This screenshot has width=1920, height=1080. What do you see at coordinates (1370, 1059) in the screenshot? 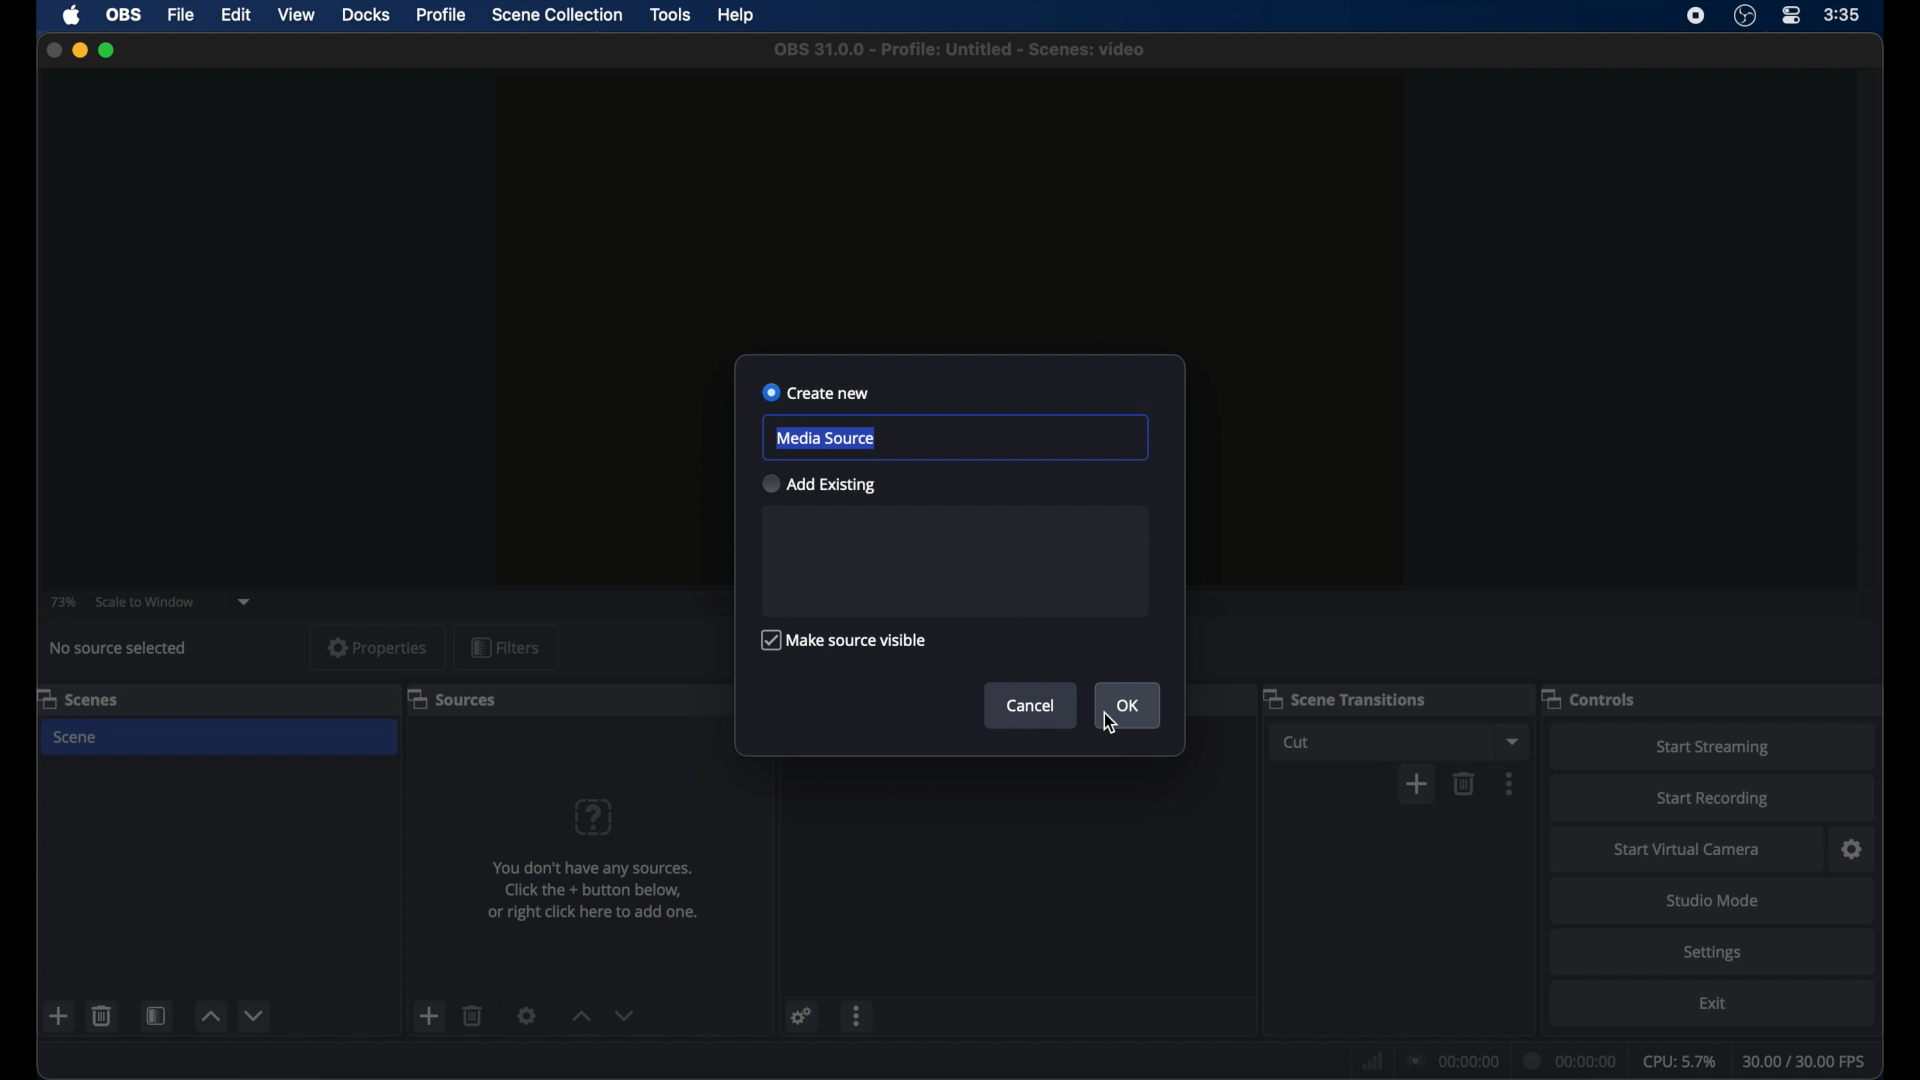
I see `network` at bounding box center [1370, 1059].